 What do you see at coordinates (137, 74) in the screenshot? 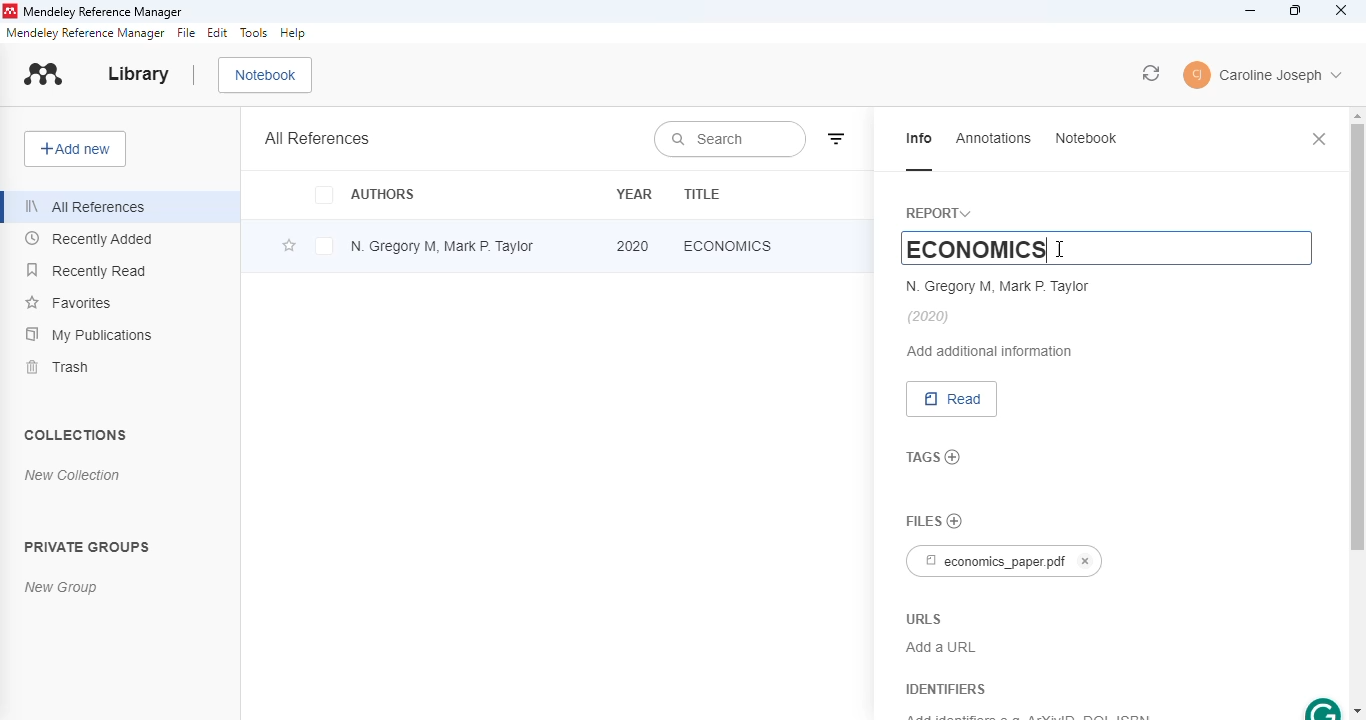
I see `library` at bounding box center [137, 74].